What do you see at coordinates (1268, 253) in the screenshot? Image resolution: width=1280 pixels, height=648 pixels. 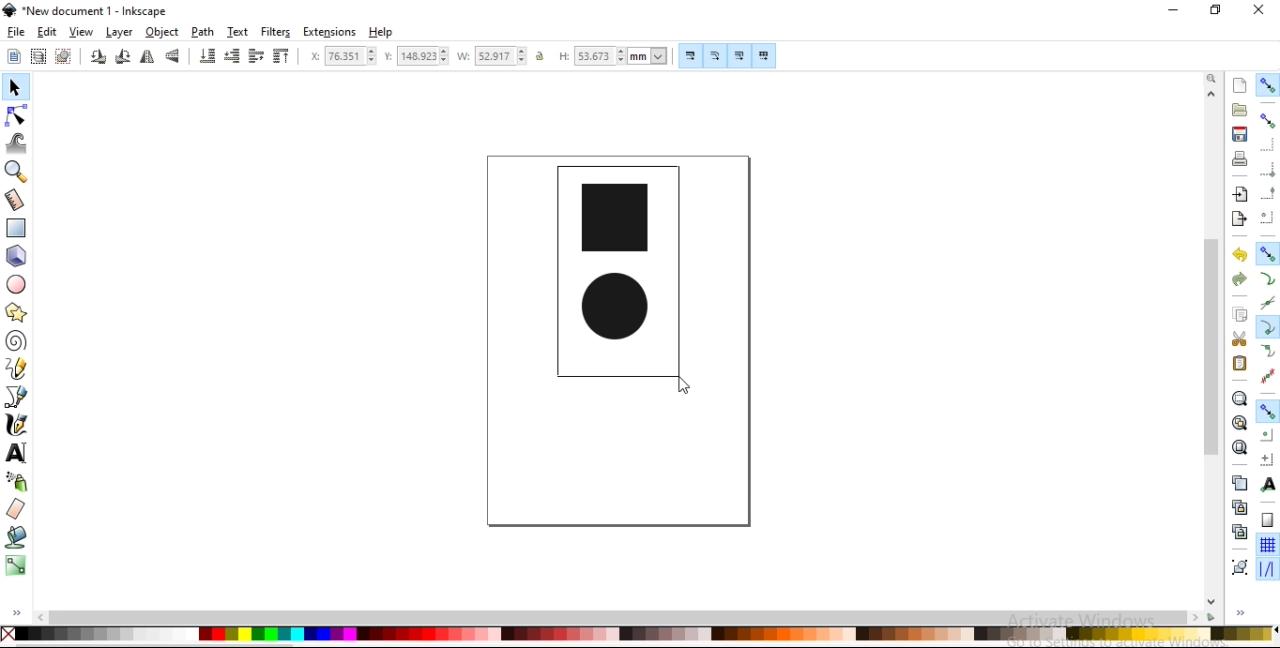 I see `snap nodes, paths and handles` at bounding box center [1268, 253].